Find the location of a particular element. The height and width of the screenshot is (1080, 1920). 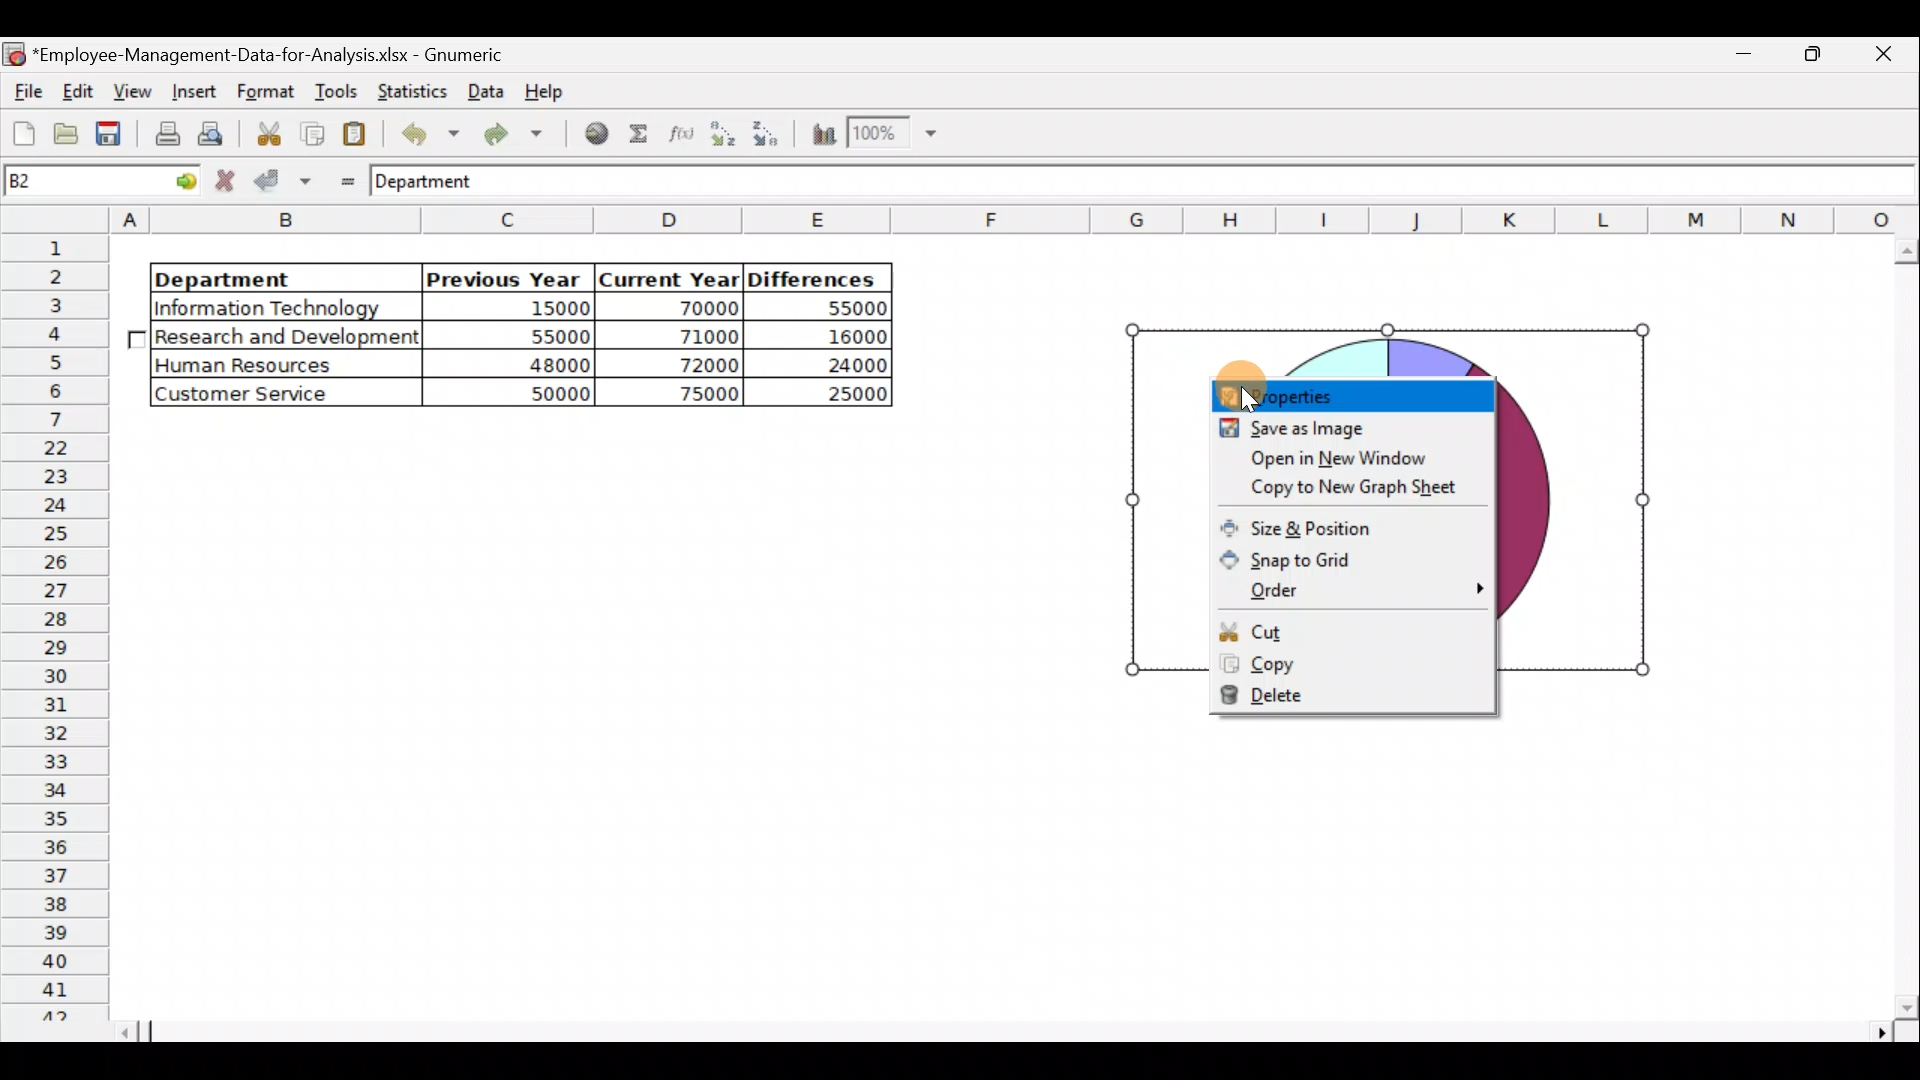

Copy to new graph sheet is located at coordinates (1356, 485).